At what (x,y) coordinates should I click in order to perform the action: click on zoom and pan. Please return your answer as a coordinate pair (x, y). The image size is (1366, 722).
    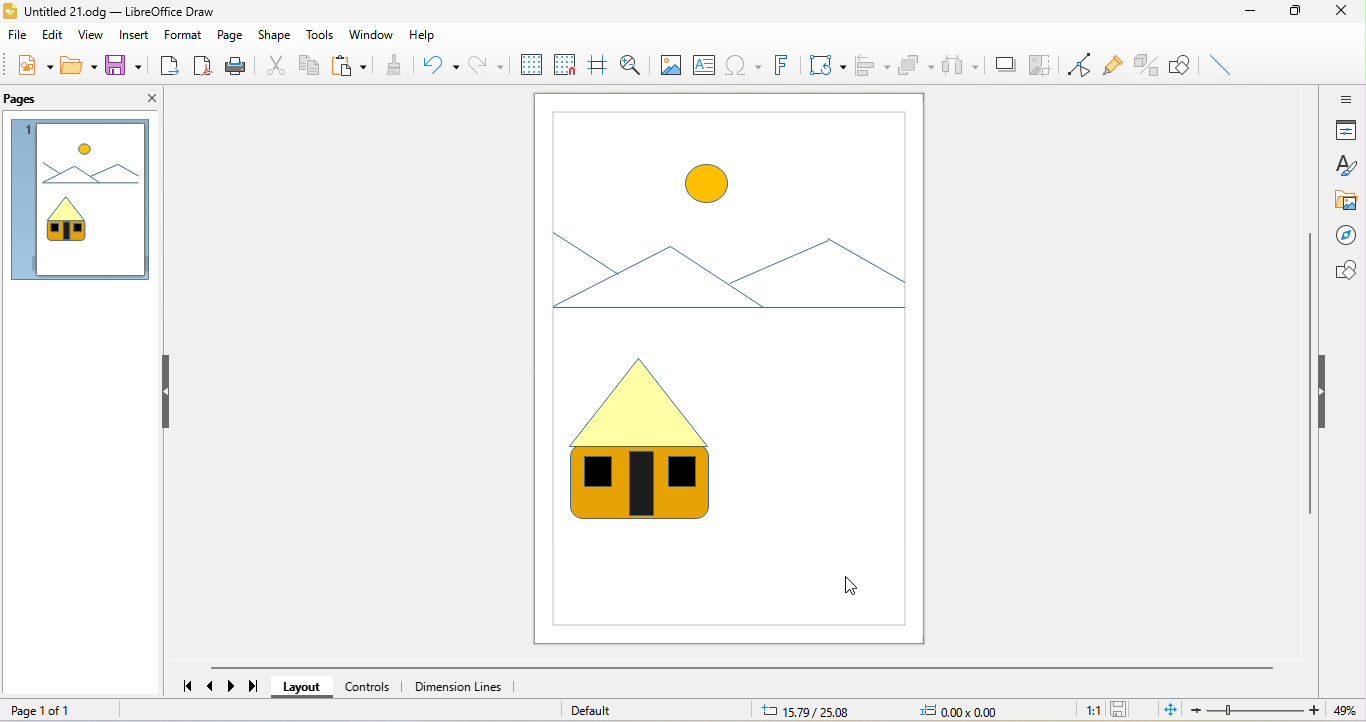
    Looking at the image, I should click on (632, 63).